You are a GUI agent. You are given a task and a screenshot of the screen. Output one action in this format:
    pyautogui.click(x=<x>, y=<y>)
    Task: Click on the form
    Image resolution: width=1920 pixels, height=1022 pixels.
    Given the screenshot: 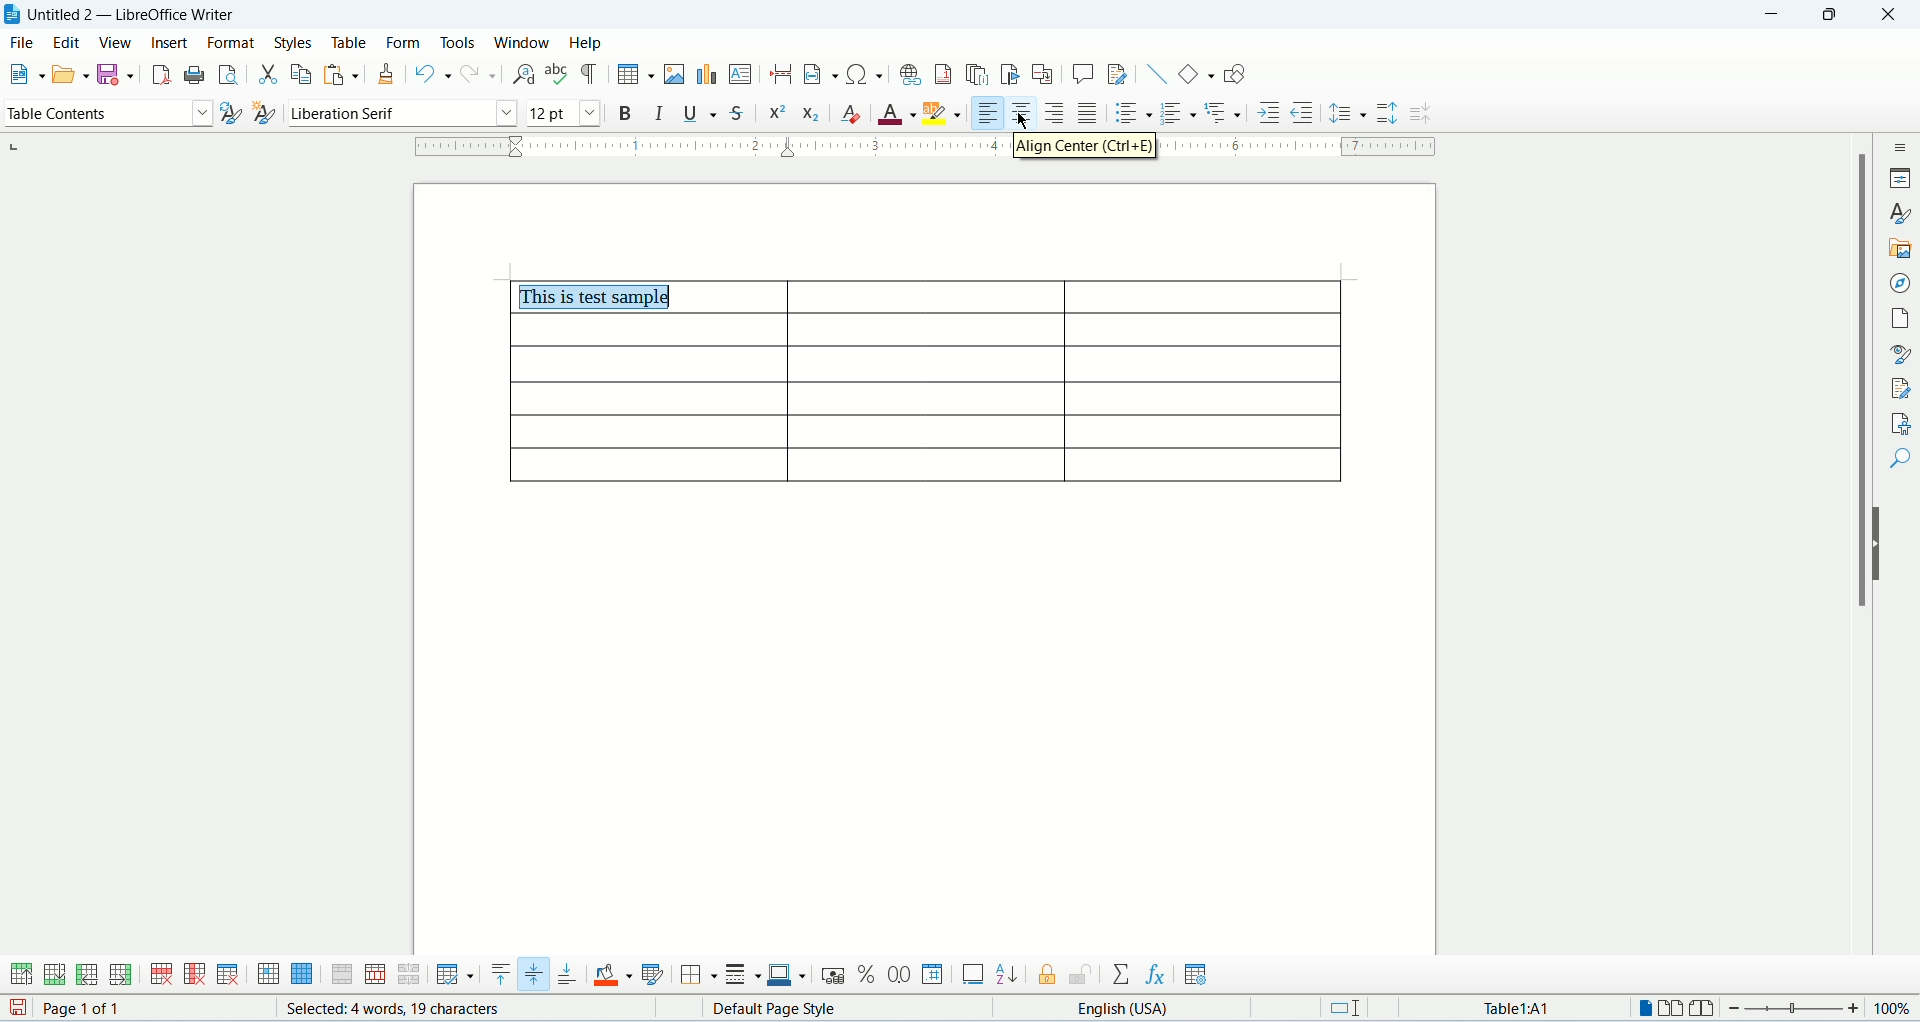 What is the action you would take?
    pyautogui.click(x=409, y=43)
    